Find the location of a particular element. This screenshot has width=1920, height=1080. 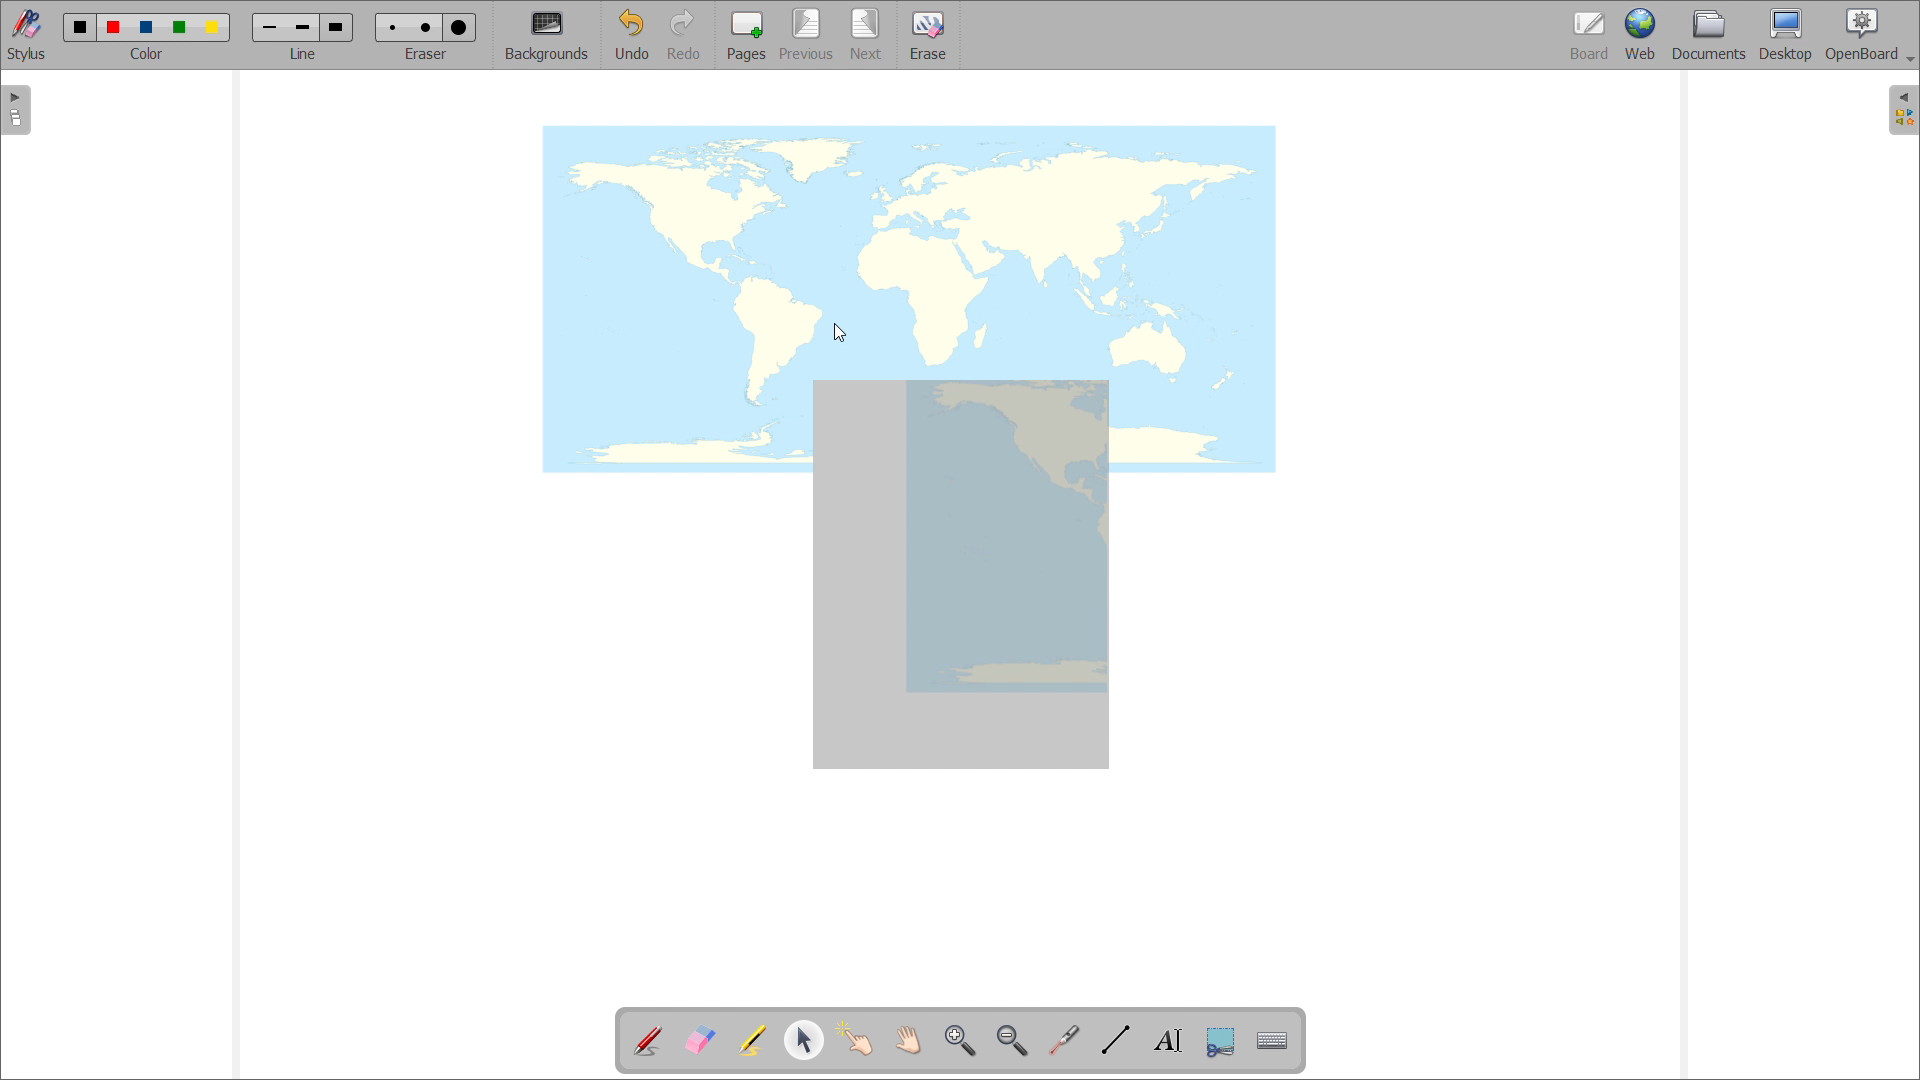

write text is located at coordinates (1168, 1041).